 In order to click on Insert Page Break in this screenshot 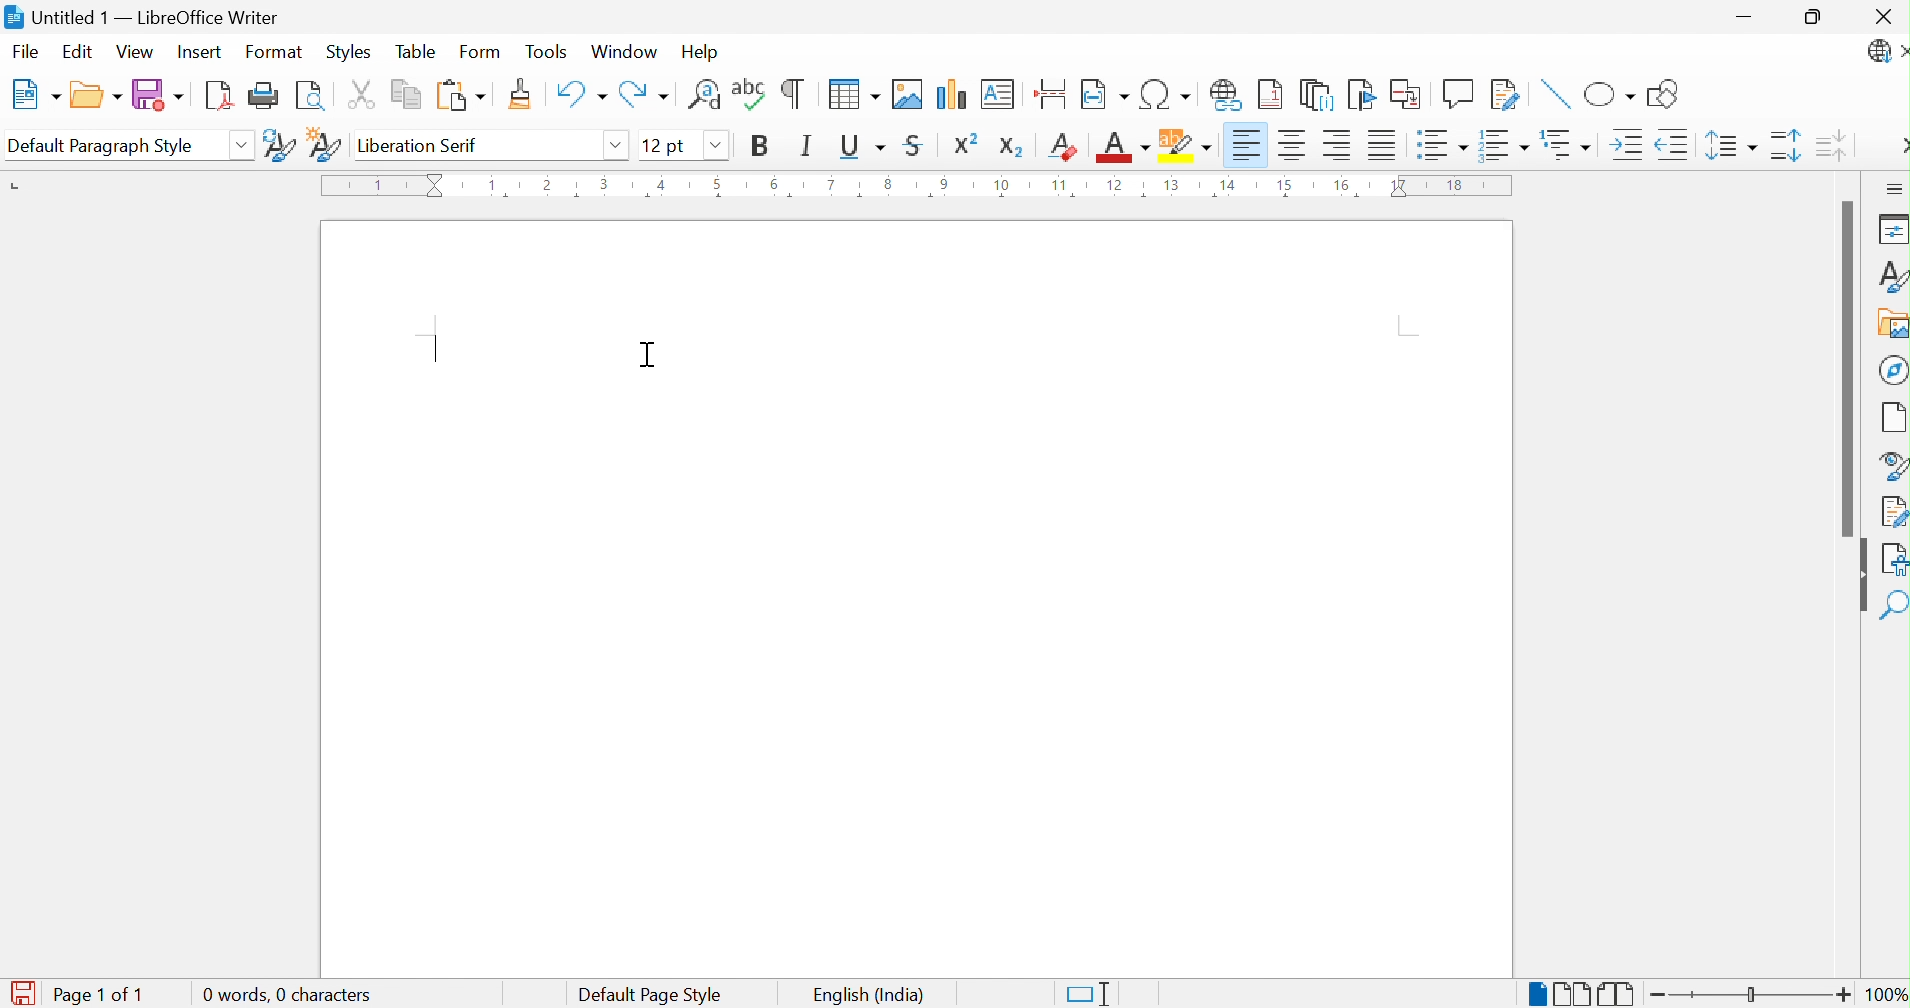, I will do `click(1050, 93)`.